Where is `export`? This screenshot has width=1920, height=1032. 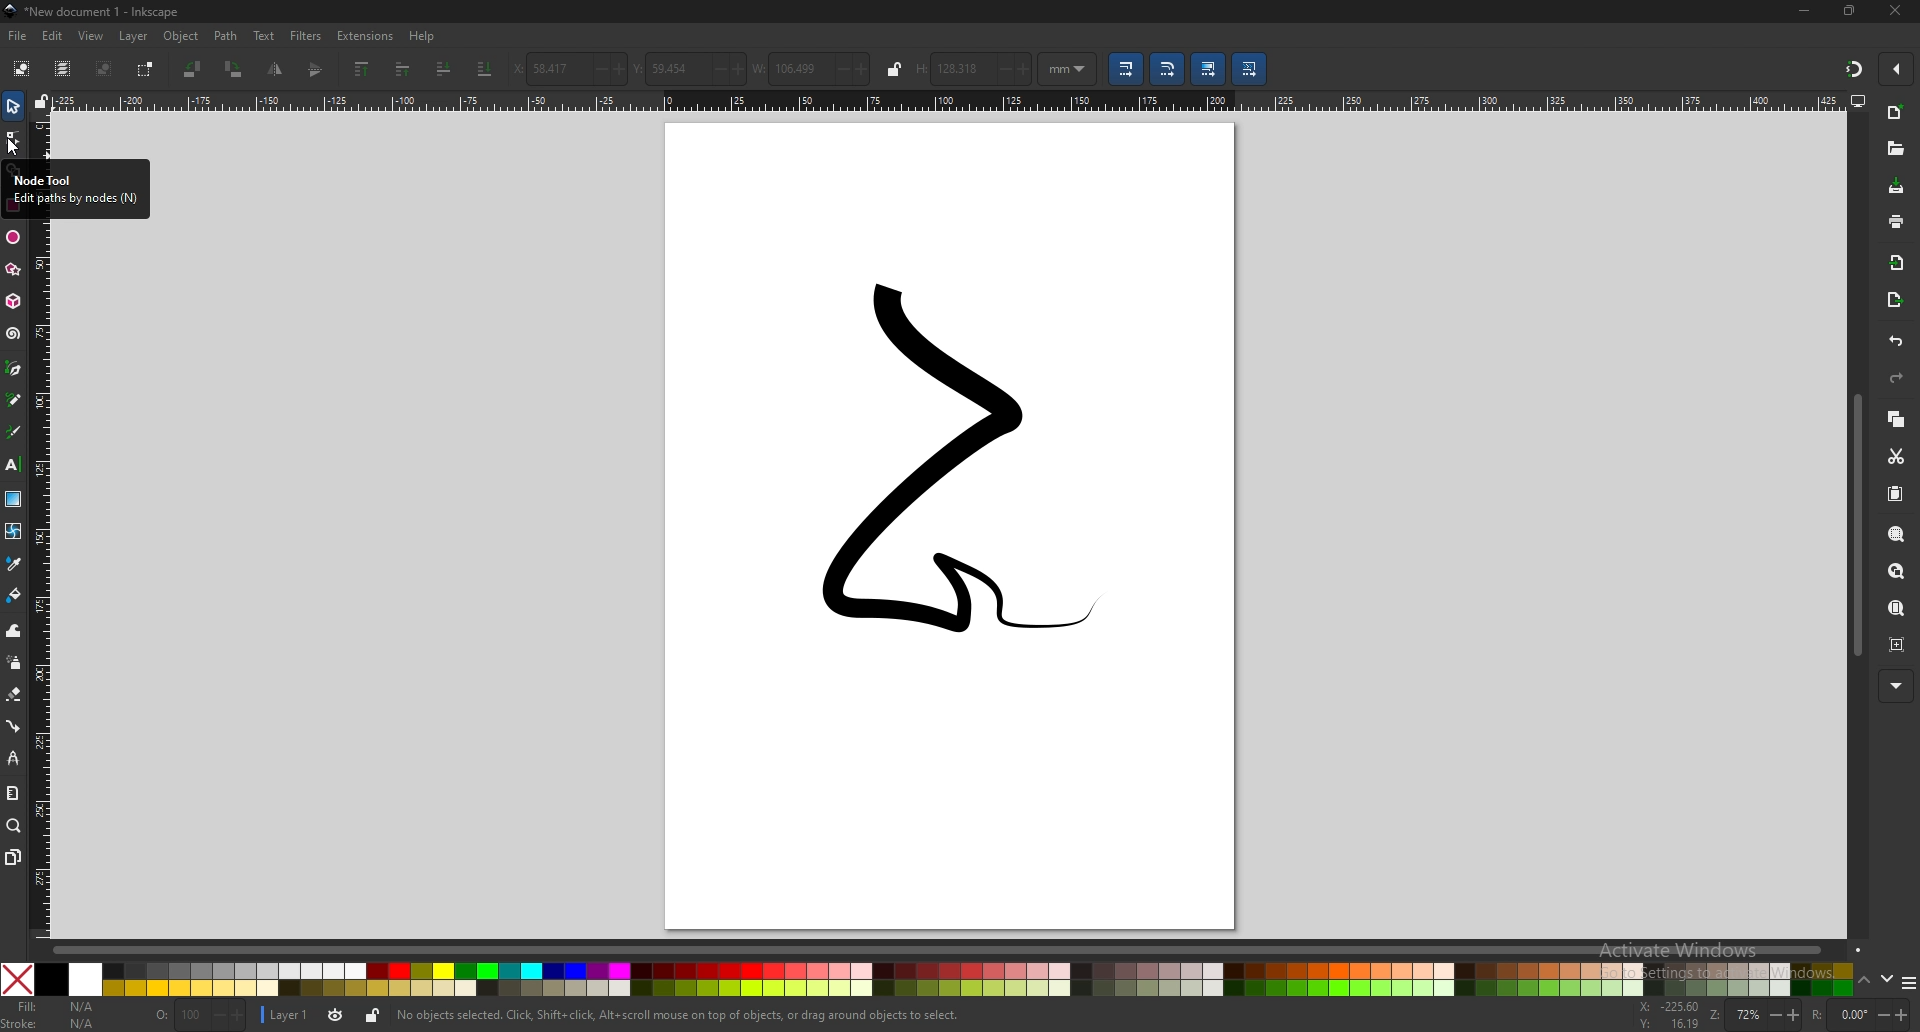 export is located at coordinates (1894, 299).